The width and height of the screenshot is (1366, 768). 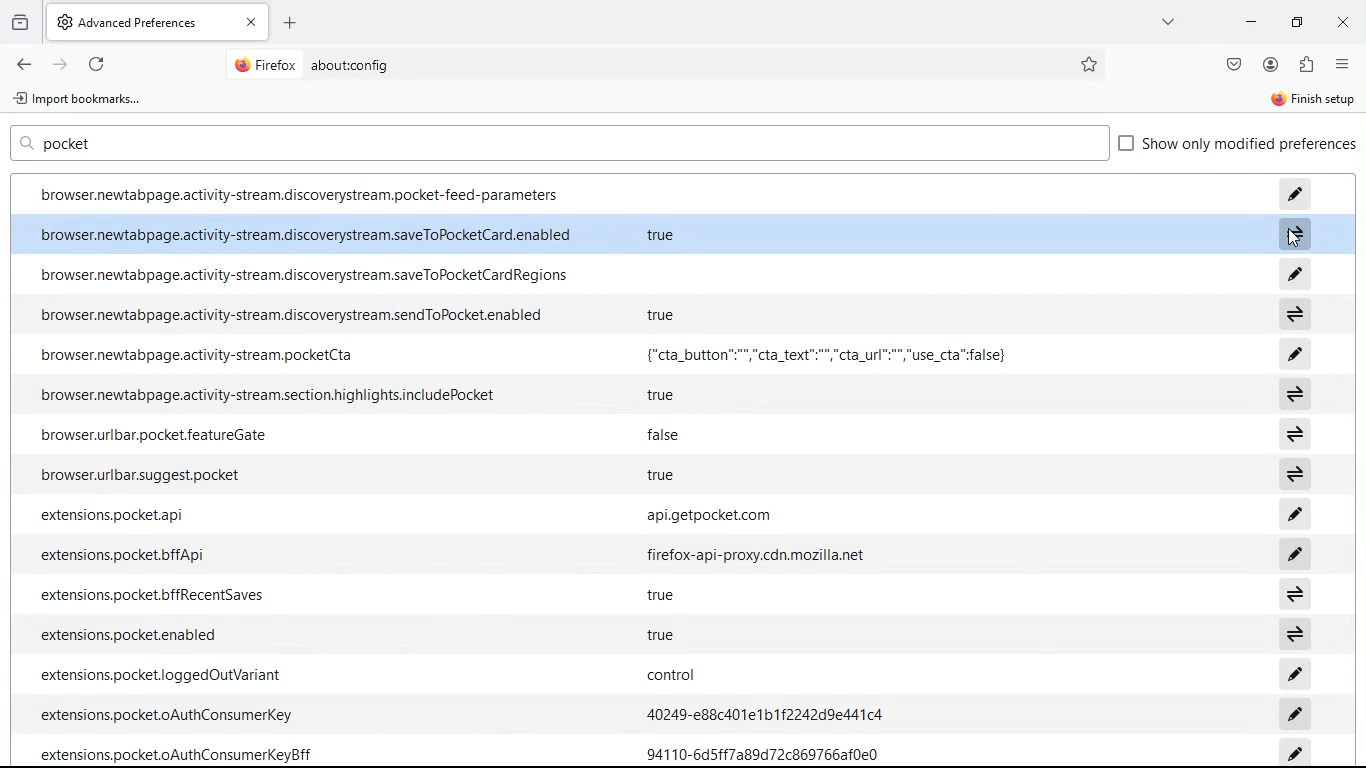 What do you see at coordinates (763, 713) in the screenshot?
I see `40249-e88c401e1b1f2242d9%441c4` at bounding box center [763, 713].